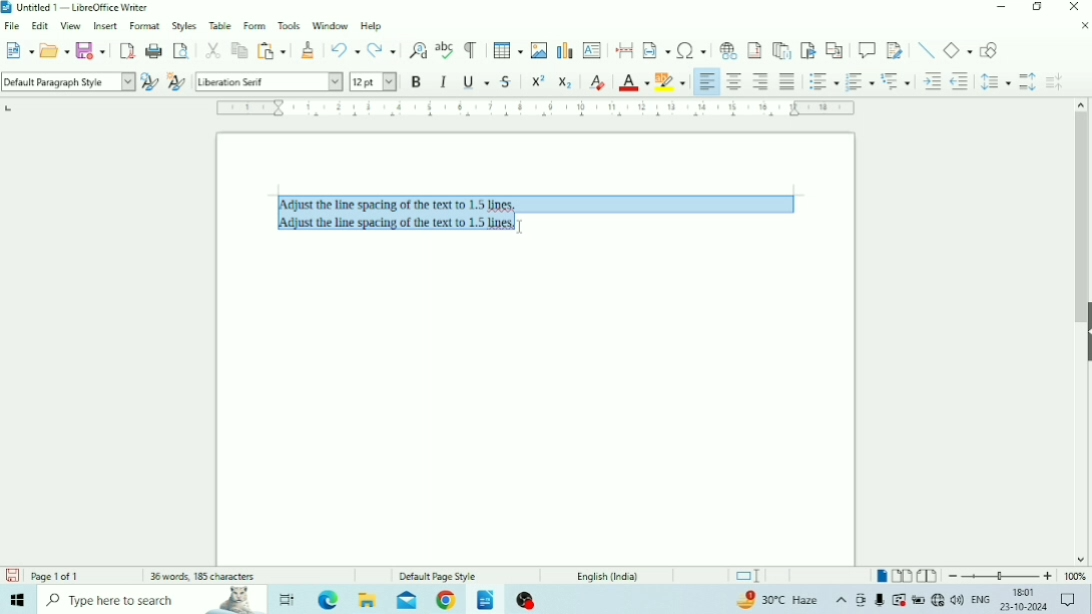 The height and width of the screenshot is (614, 1092). What do you see at coordinates (1000, 575) in the screenshot?
I see `Zoom Out/In` at bounding box center [1000, 575].